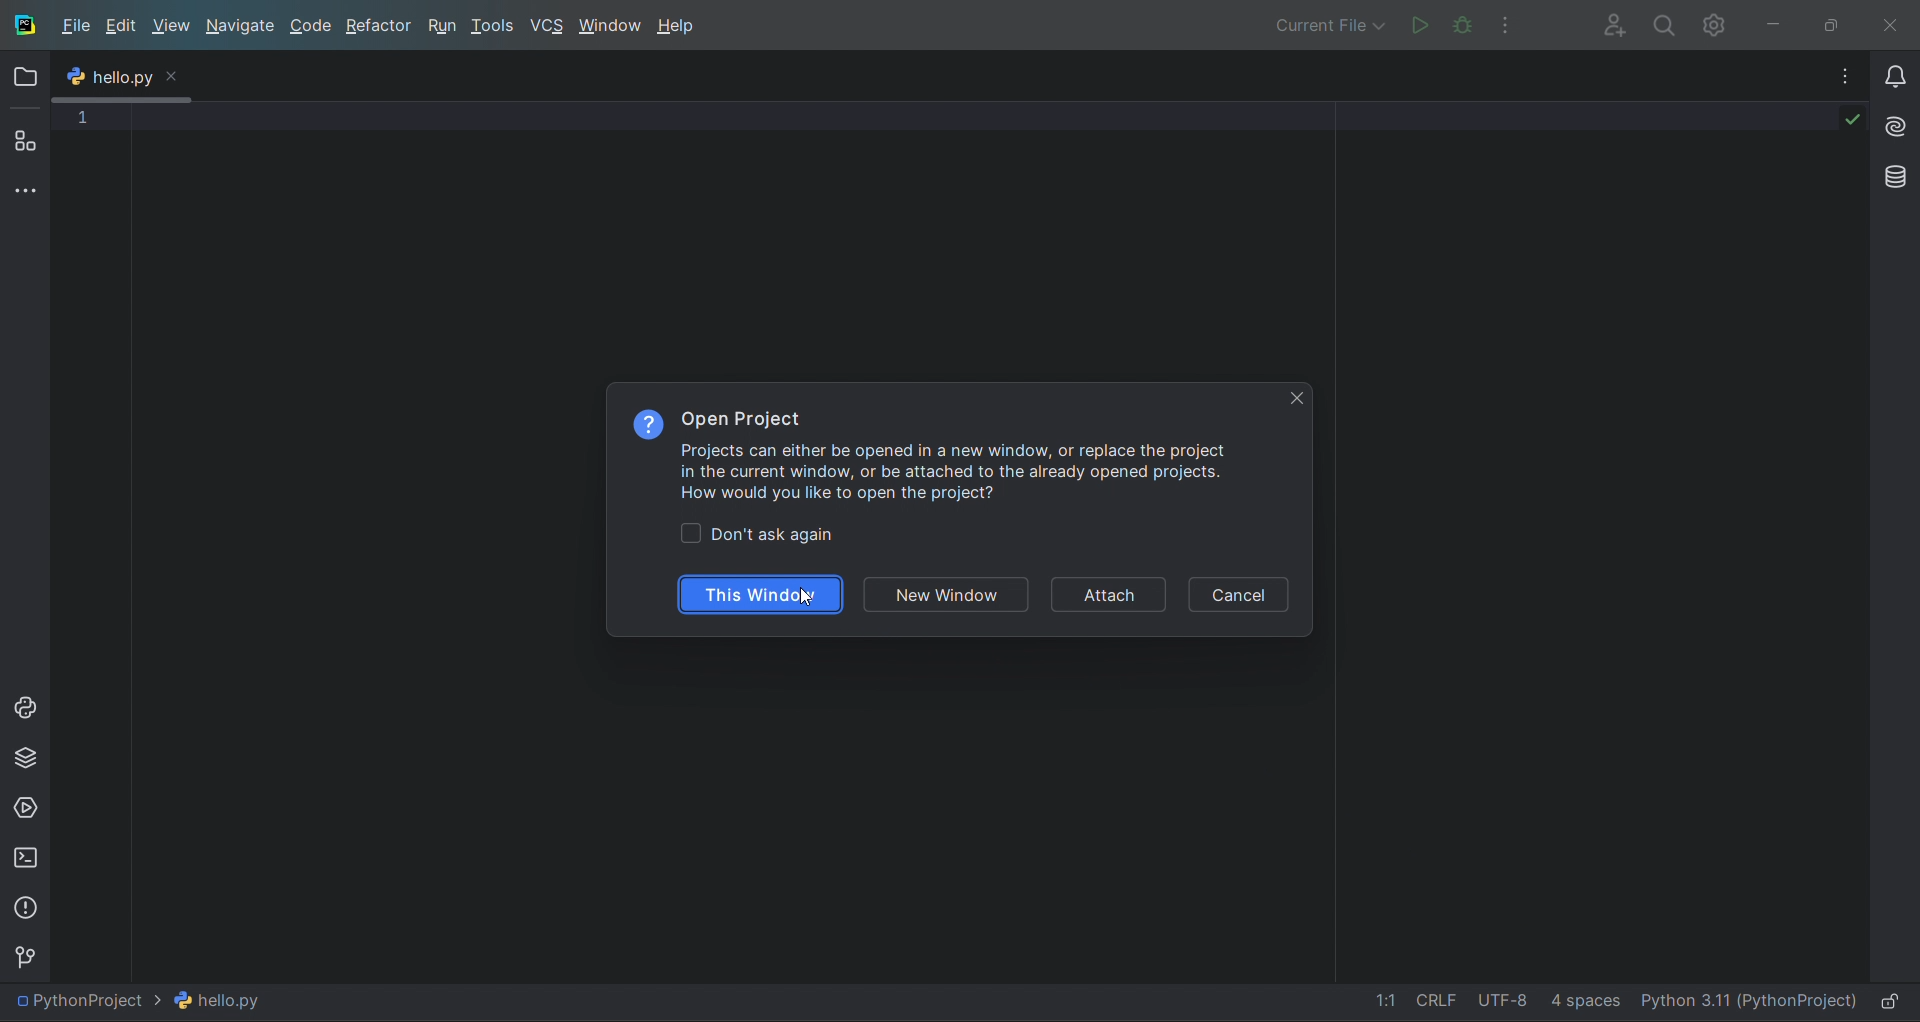 This screenshot has height=1022, width=1920. Describe the element at coordinates (30, 77) in the screenshot. I see `folder window` at that location.